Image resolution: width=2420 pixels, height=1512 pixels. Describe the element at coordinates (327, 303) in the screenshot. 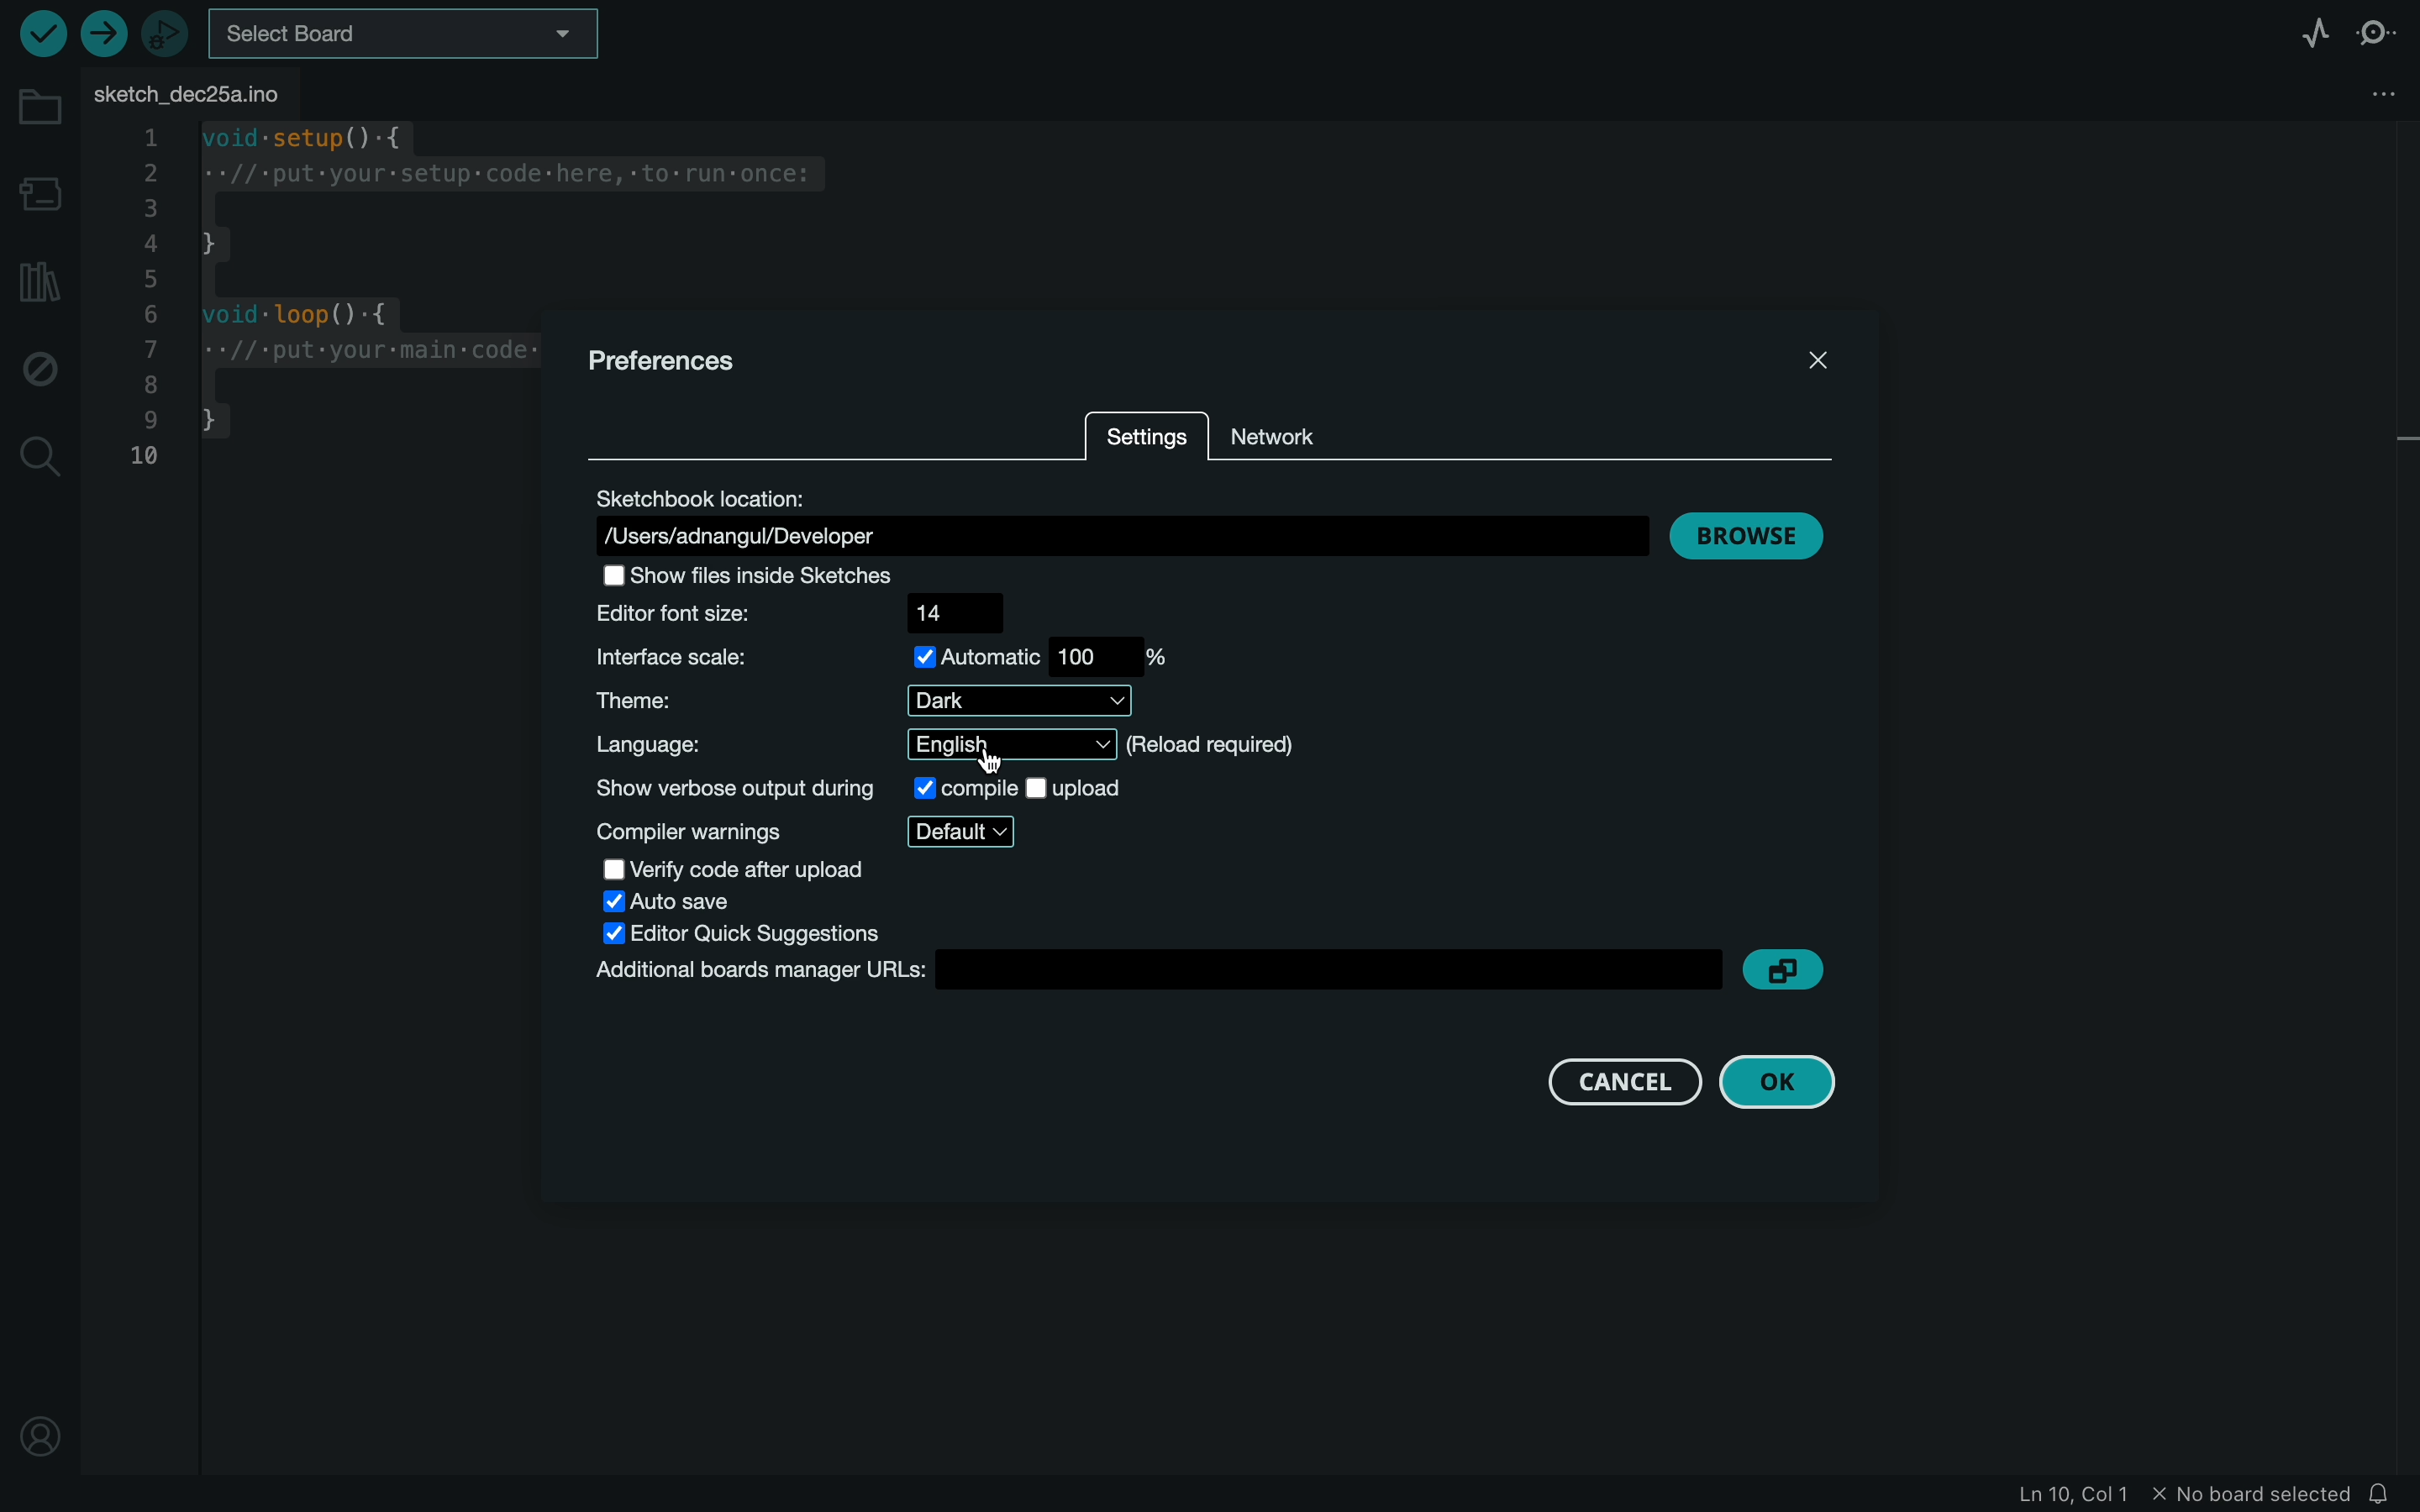

I see `code` at that location.